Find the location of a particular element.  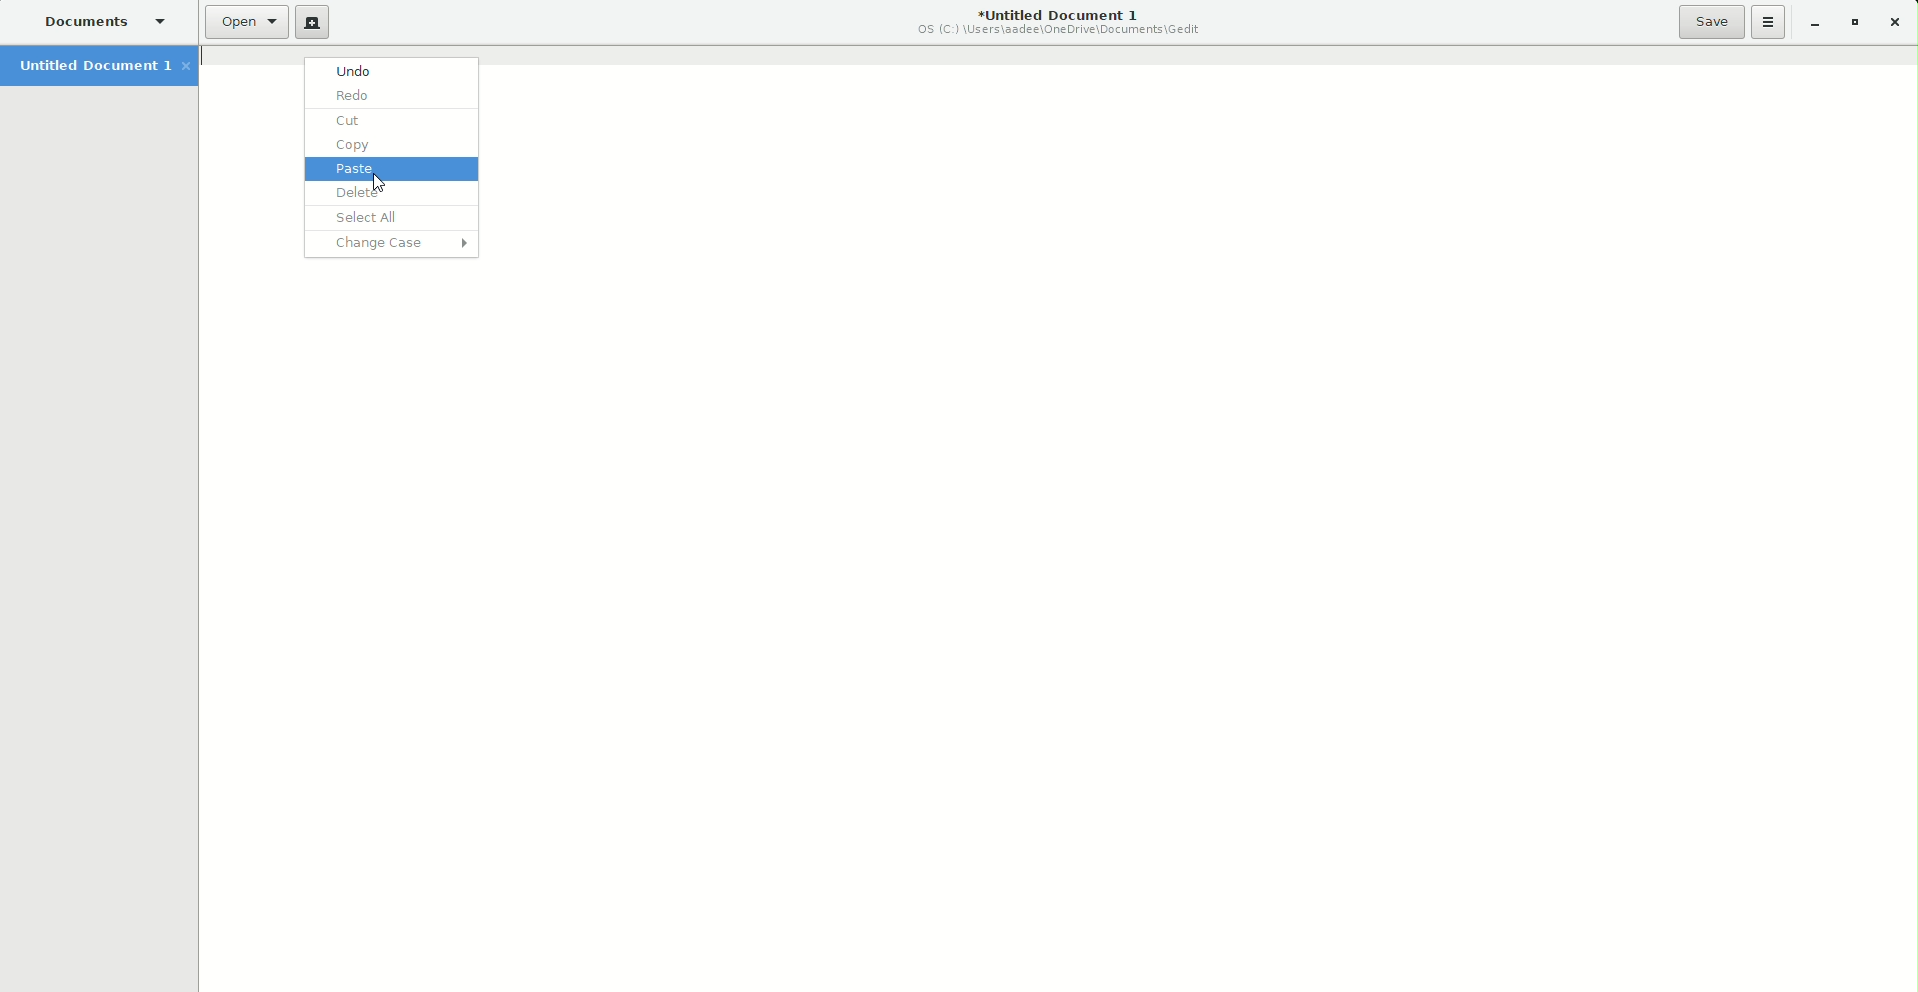

New is located at coordinates (312, 22).